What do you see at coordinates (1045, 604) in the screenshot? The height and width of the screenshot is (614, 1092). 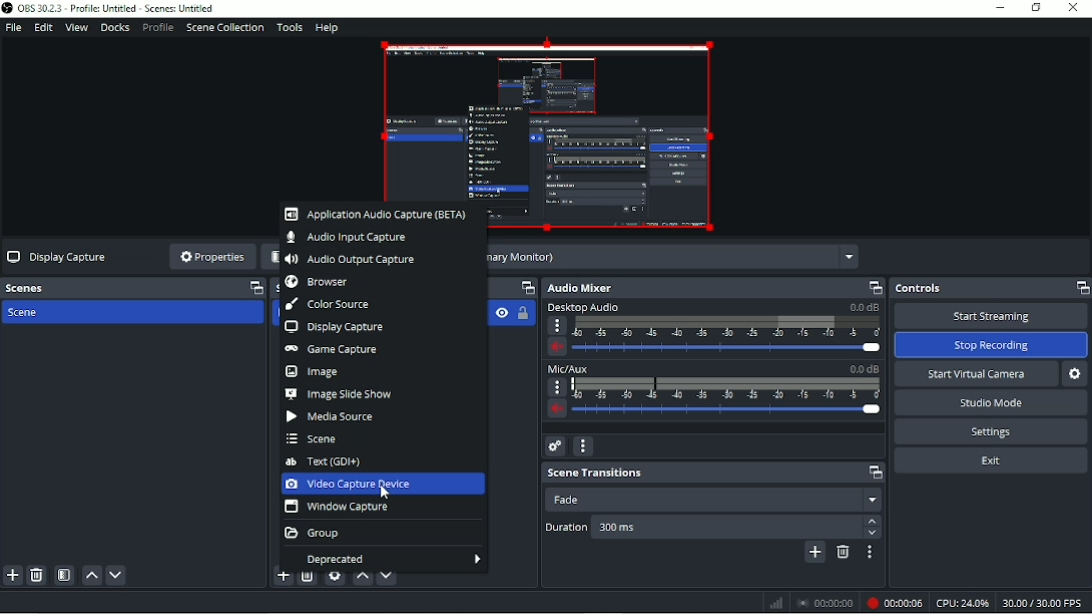 I see `30.00/30.00 FPS` at bounding box center [1045, 604].